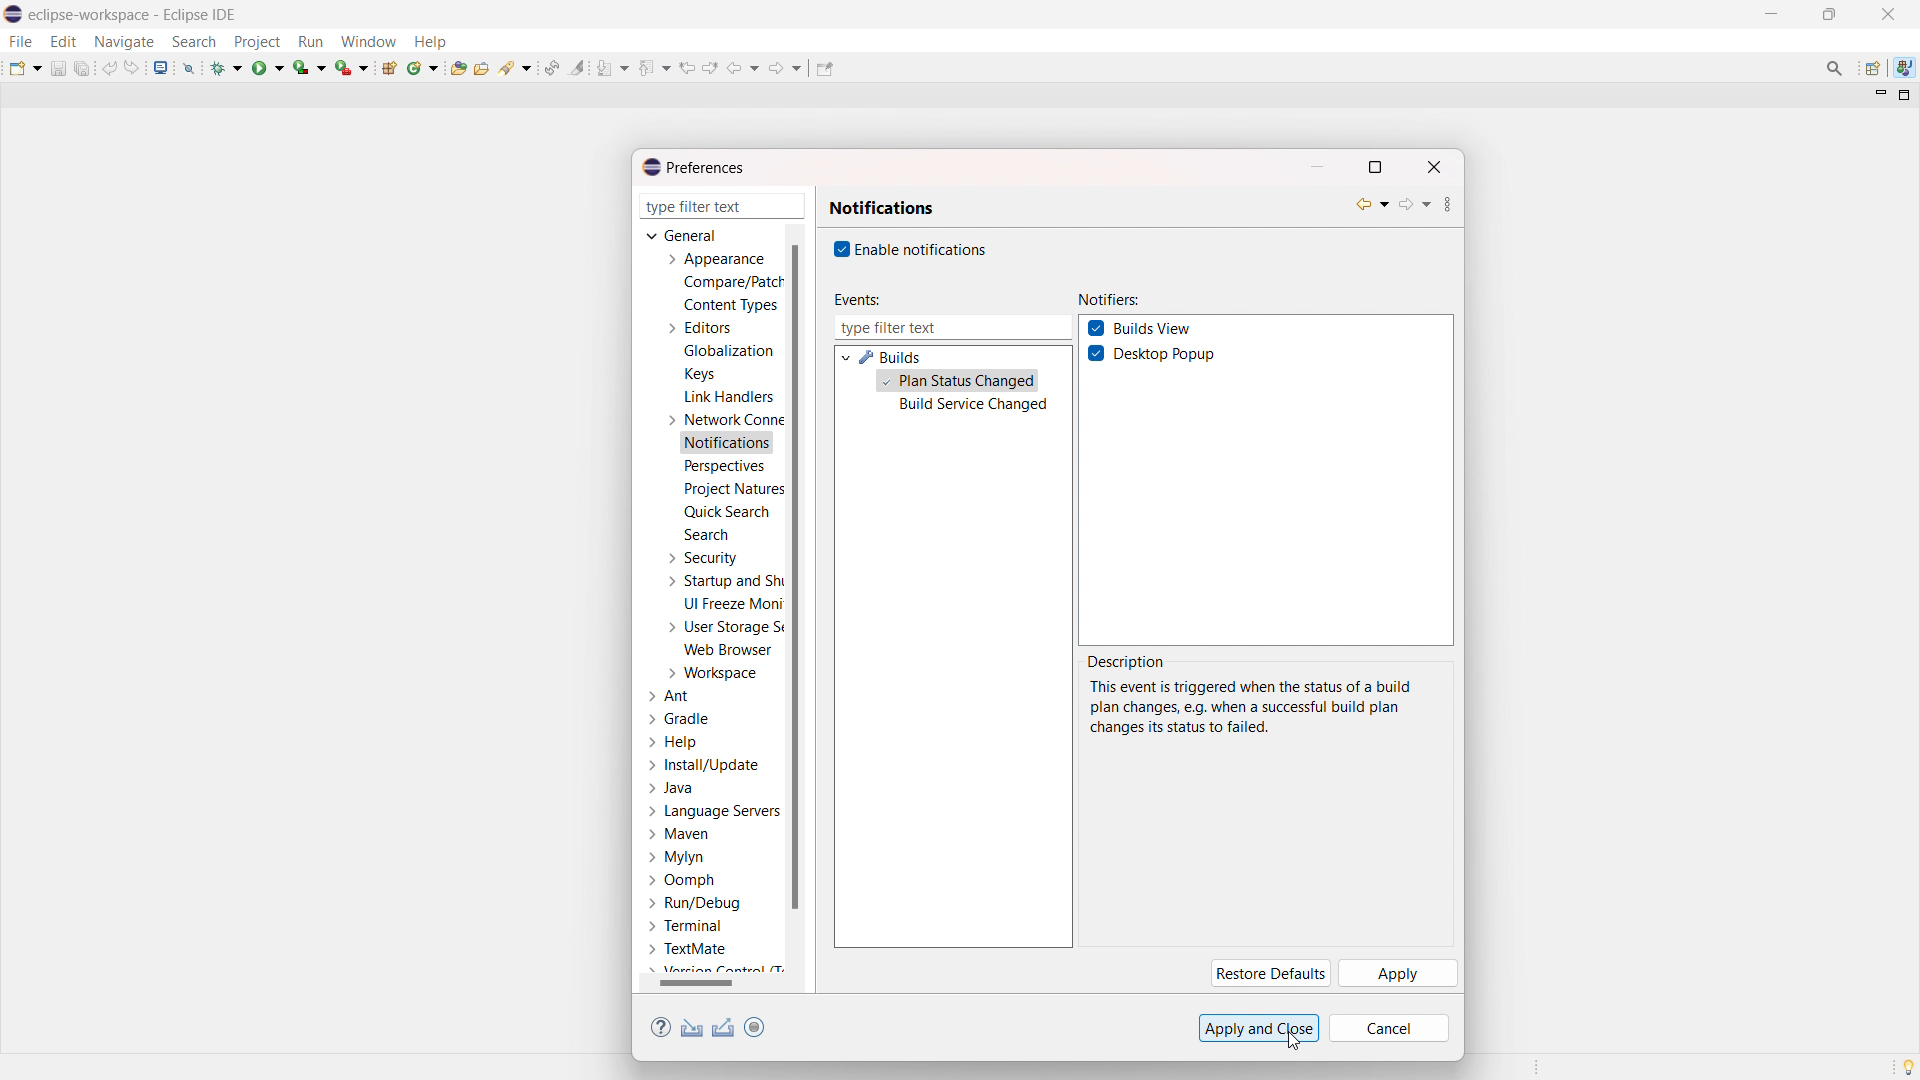 The width and height of the screenshot is (1920, 1080). What do you see at coordinates (687, 927) in the screenshot?
I see `terminal` at bounding box center [687, 927].